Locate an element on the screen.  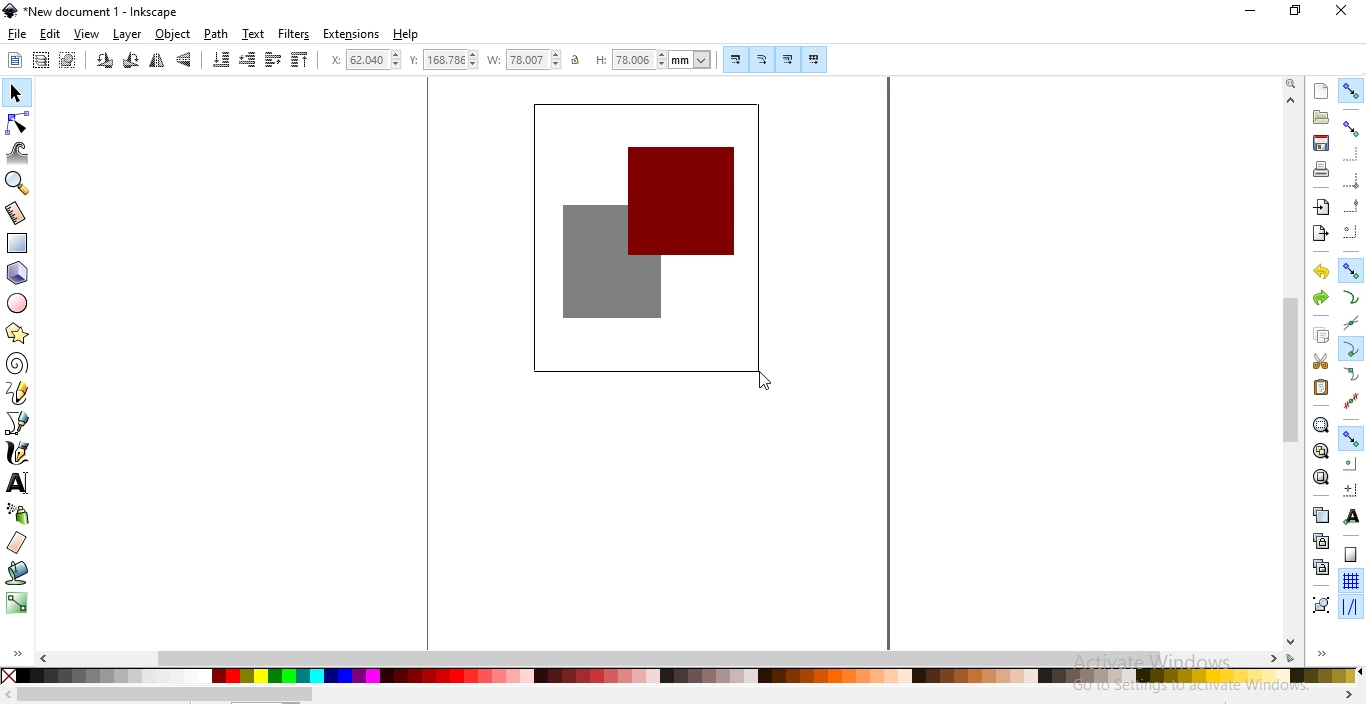
extensions is located at coordinates (353, 34).